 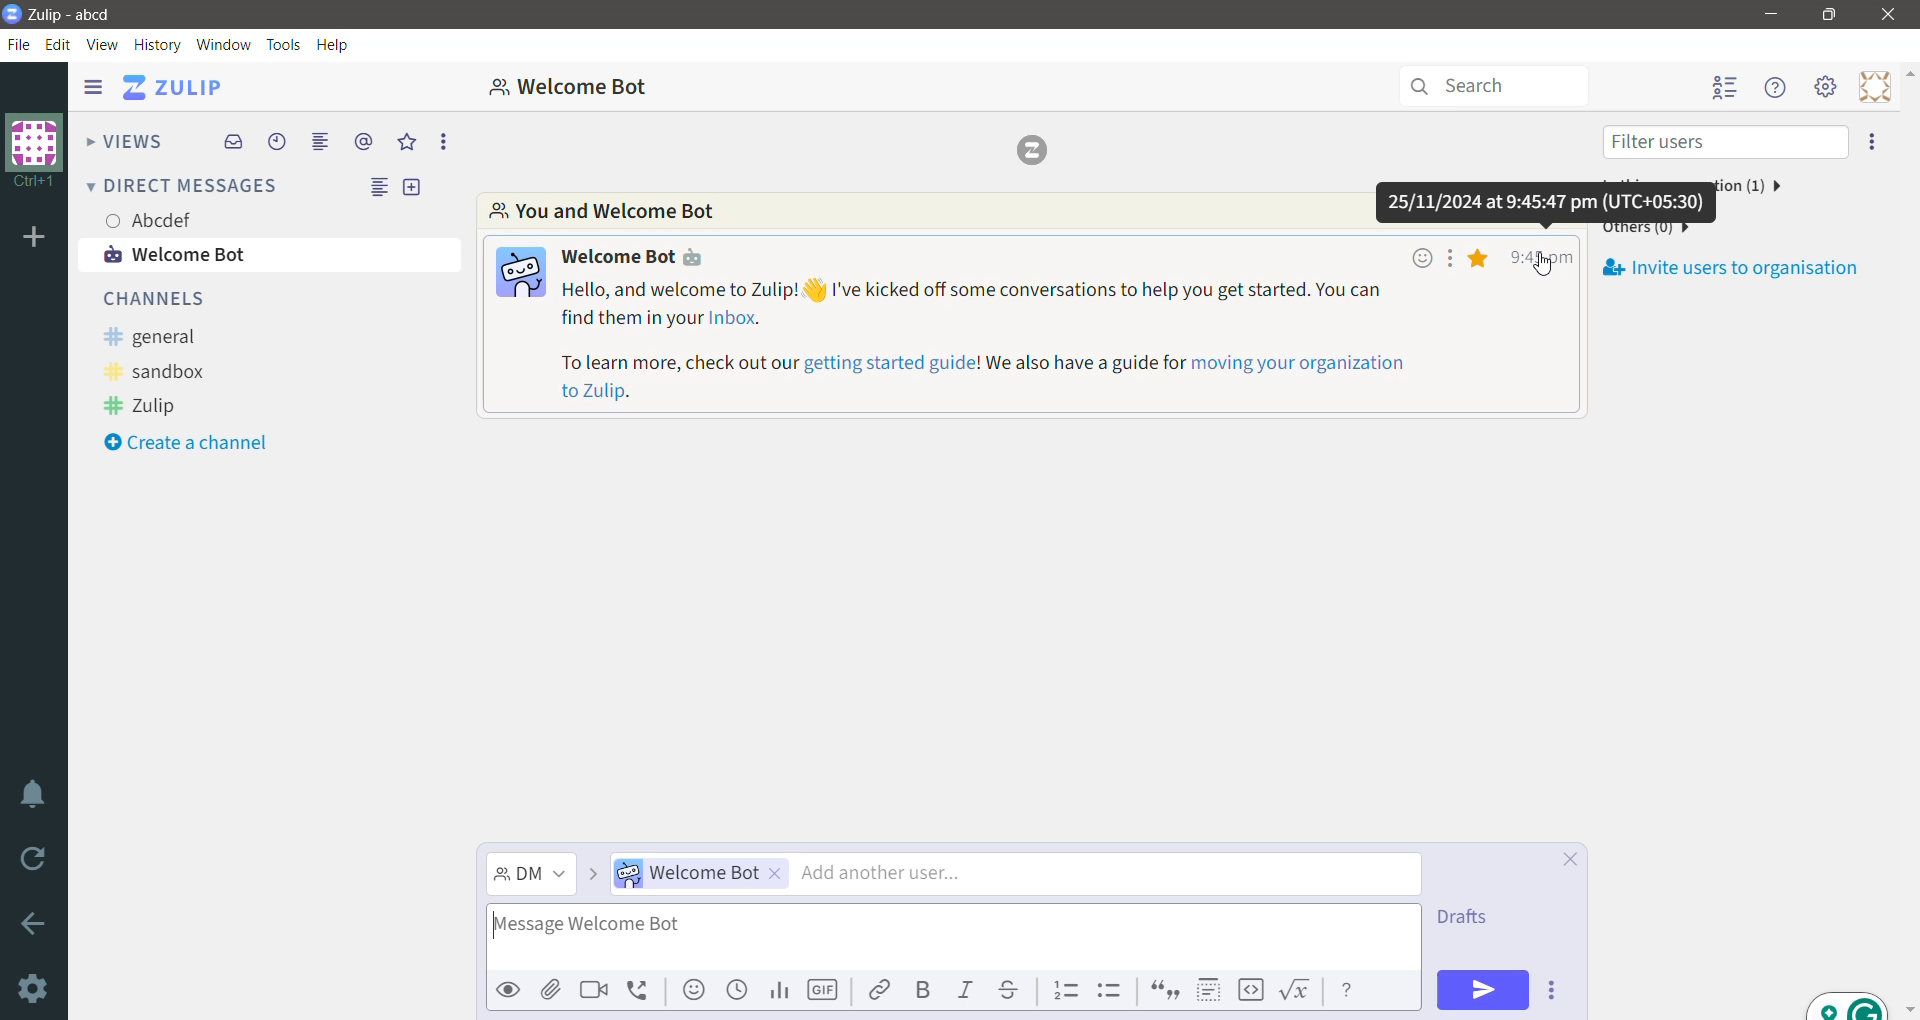 I want to click on Message Time, so click(x=1539, y=254).